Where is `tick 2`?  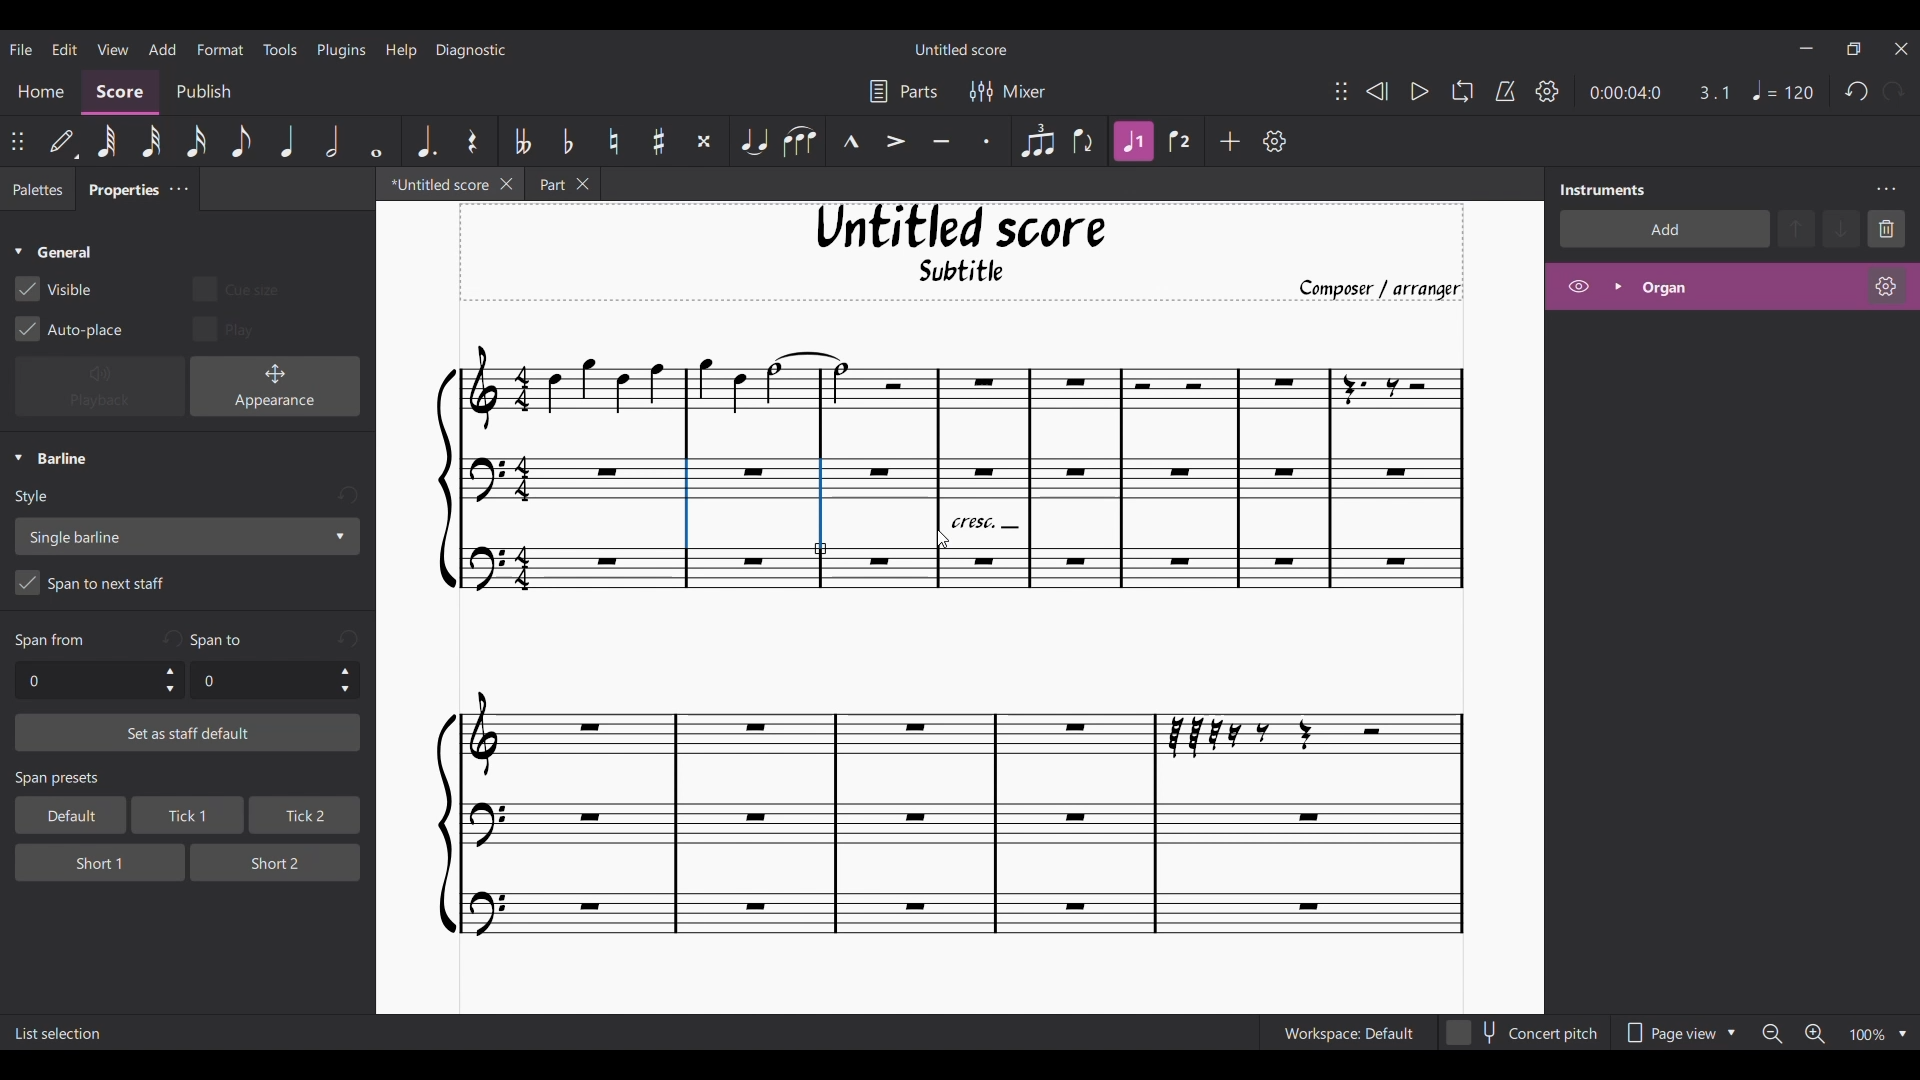 tick 2 is located at coordinates (303, 816).